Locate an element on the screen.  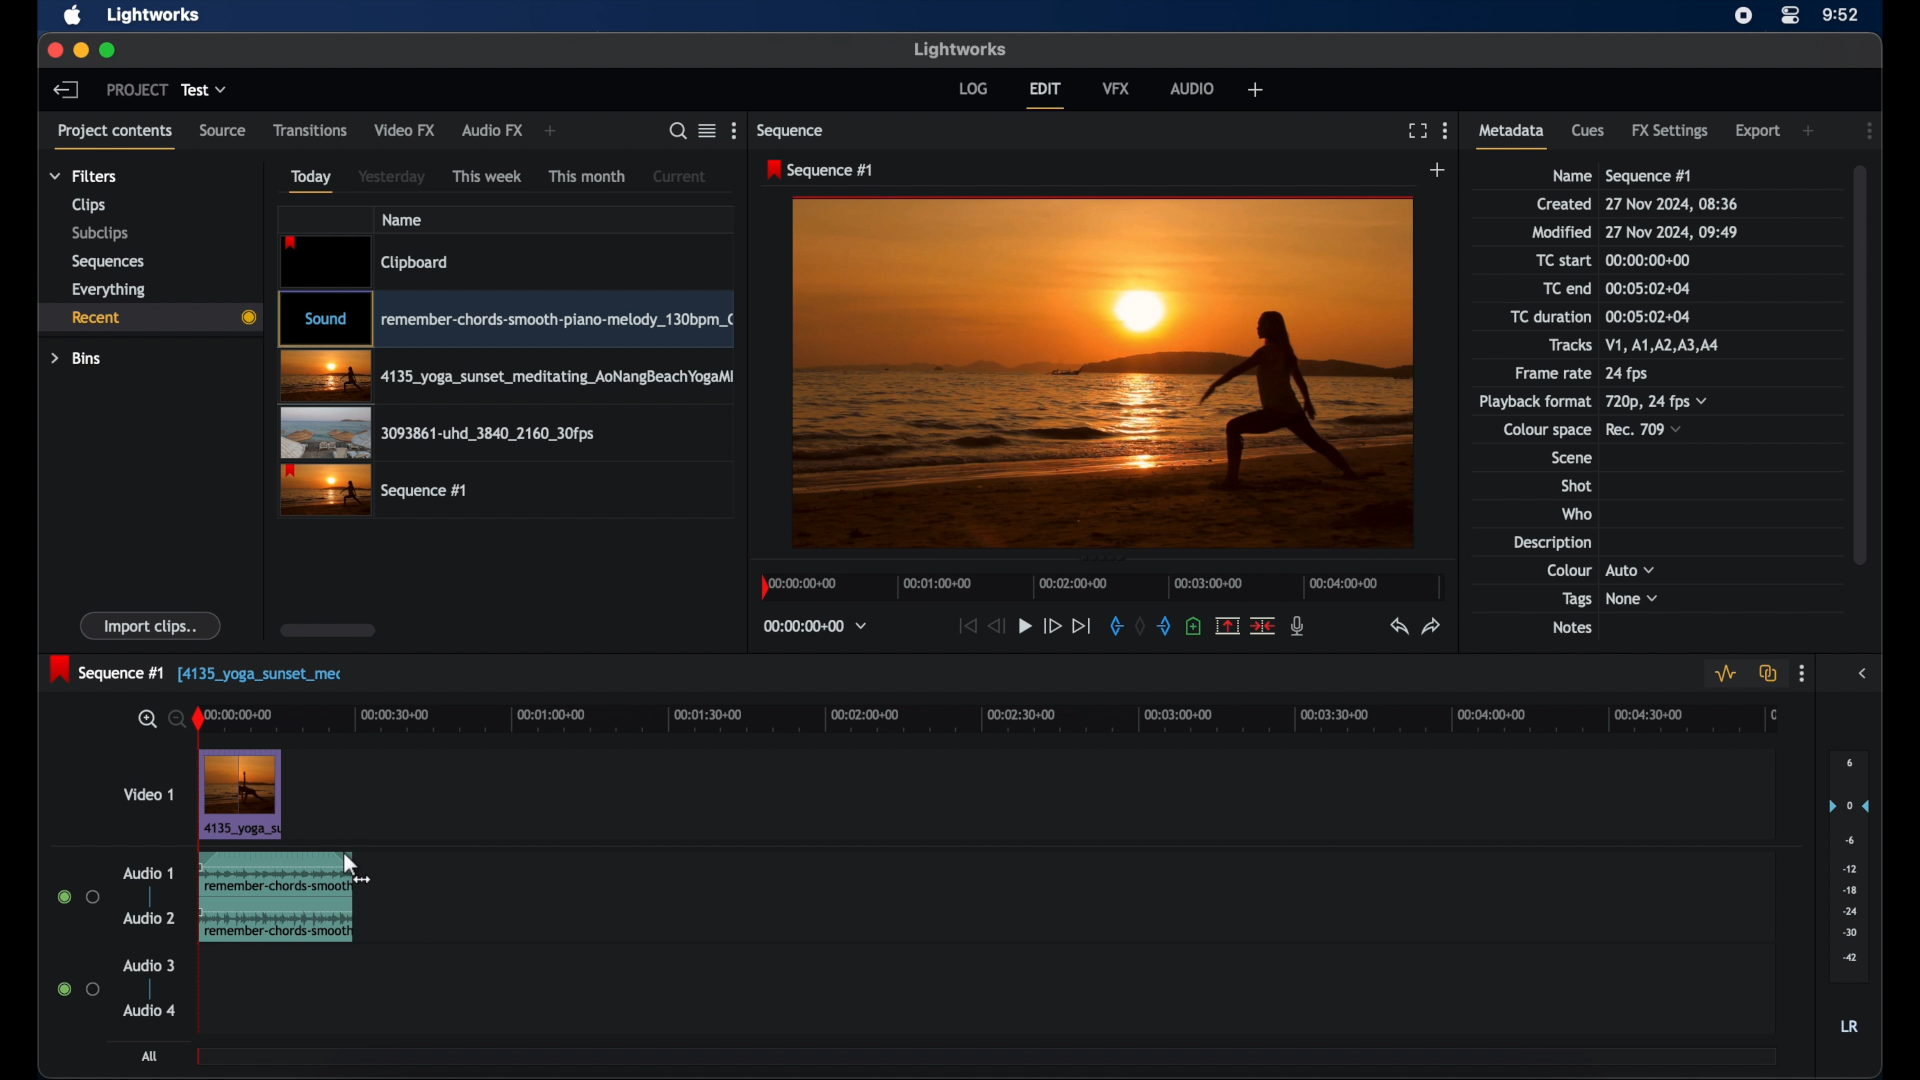
colour is located at coordinates (1568, 569).